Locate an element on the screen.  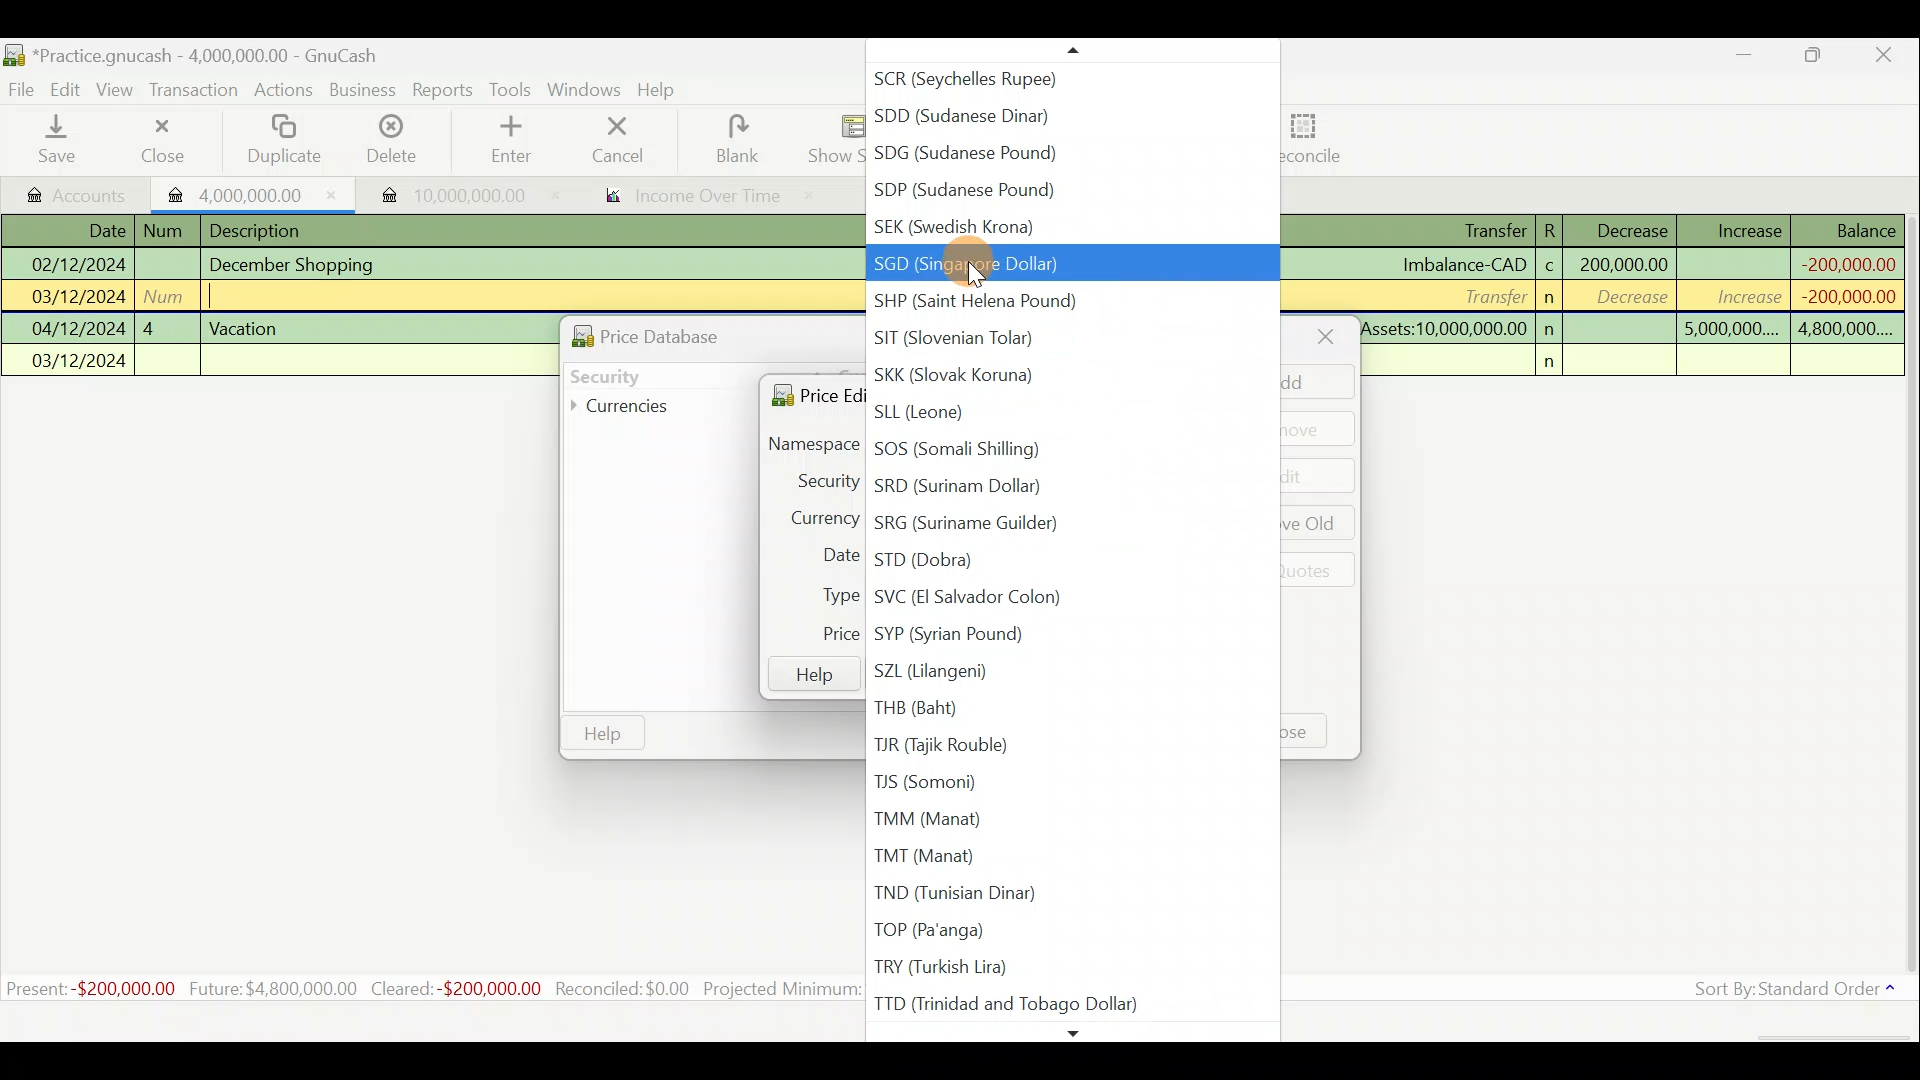
Type is located at coordinates (831, 595).